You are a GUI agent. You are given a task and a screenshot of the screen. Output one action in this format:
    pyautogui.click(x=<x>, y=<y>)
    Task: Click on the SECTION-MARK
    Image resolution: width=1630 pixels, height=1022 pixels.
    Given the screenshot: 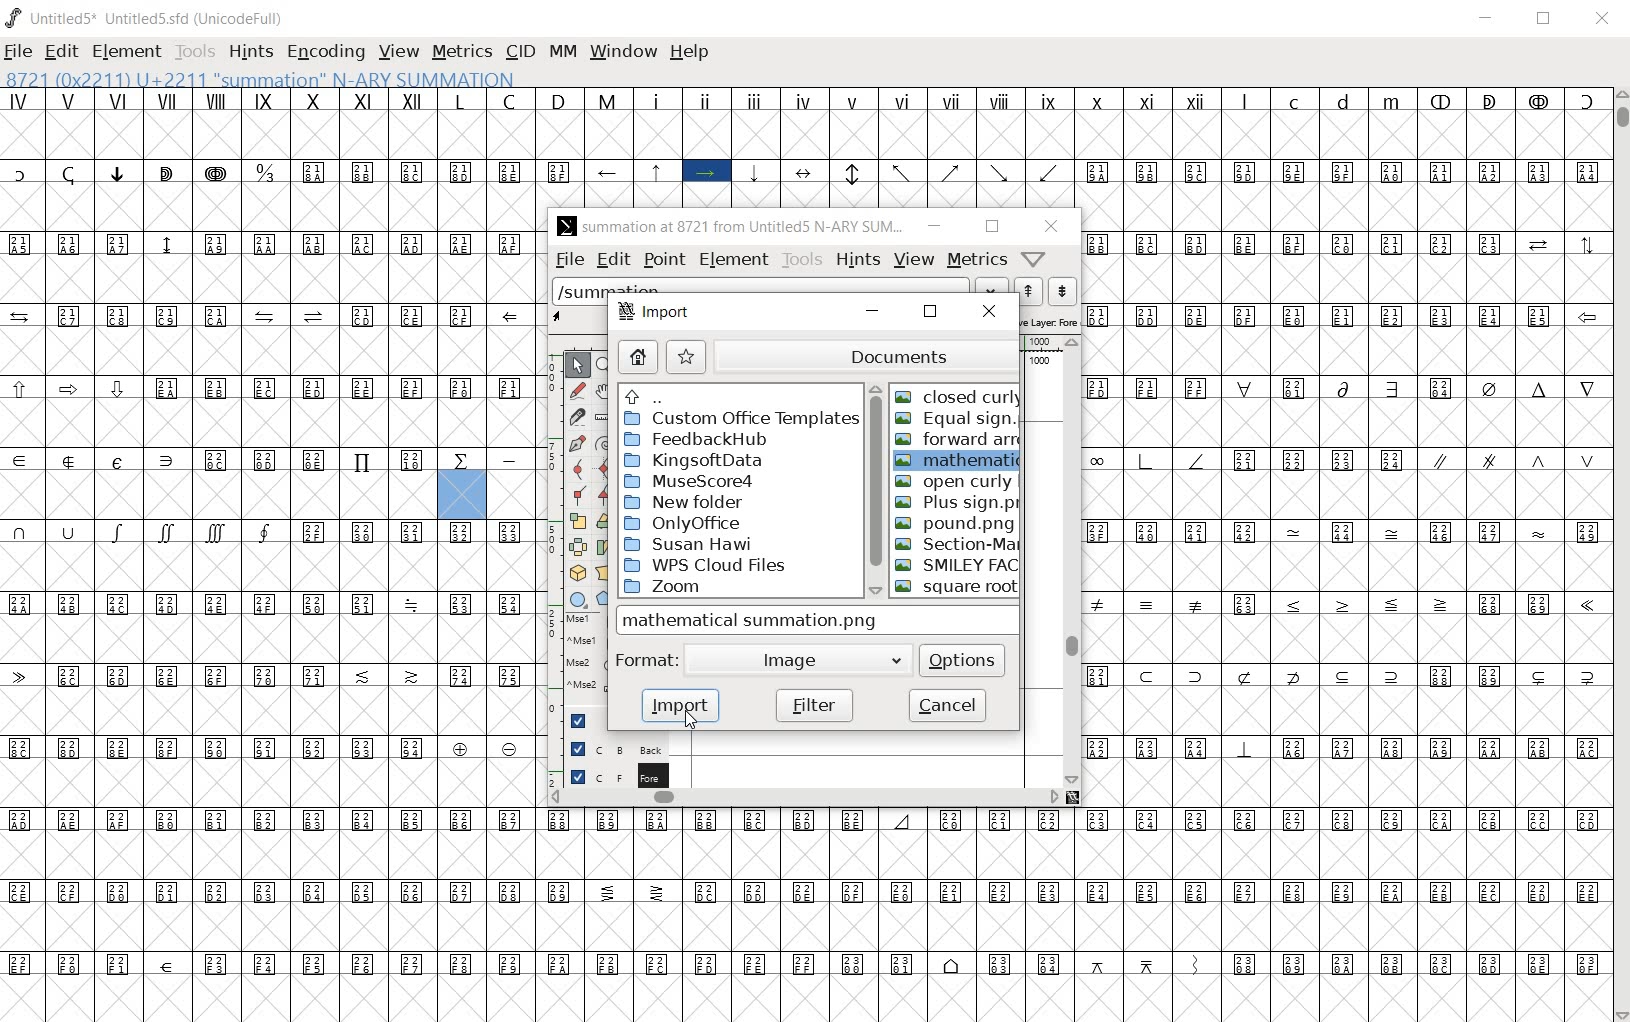 What is the action you would take?
    pyautogui.click(x=956, y=543)
    